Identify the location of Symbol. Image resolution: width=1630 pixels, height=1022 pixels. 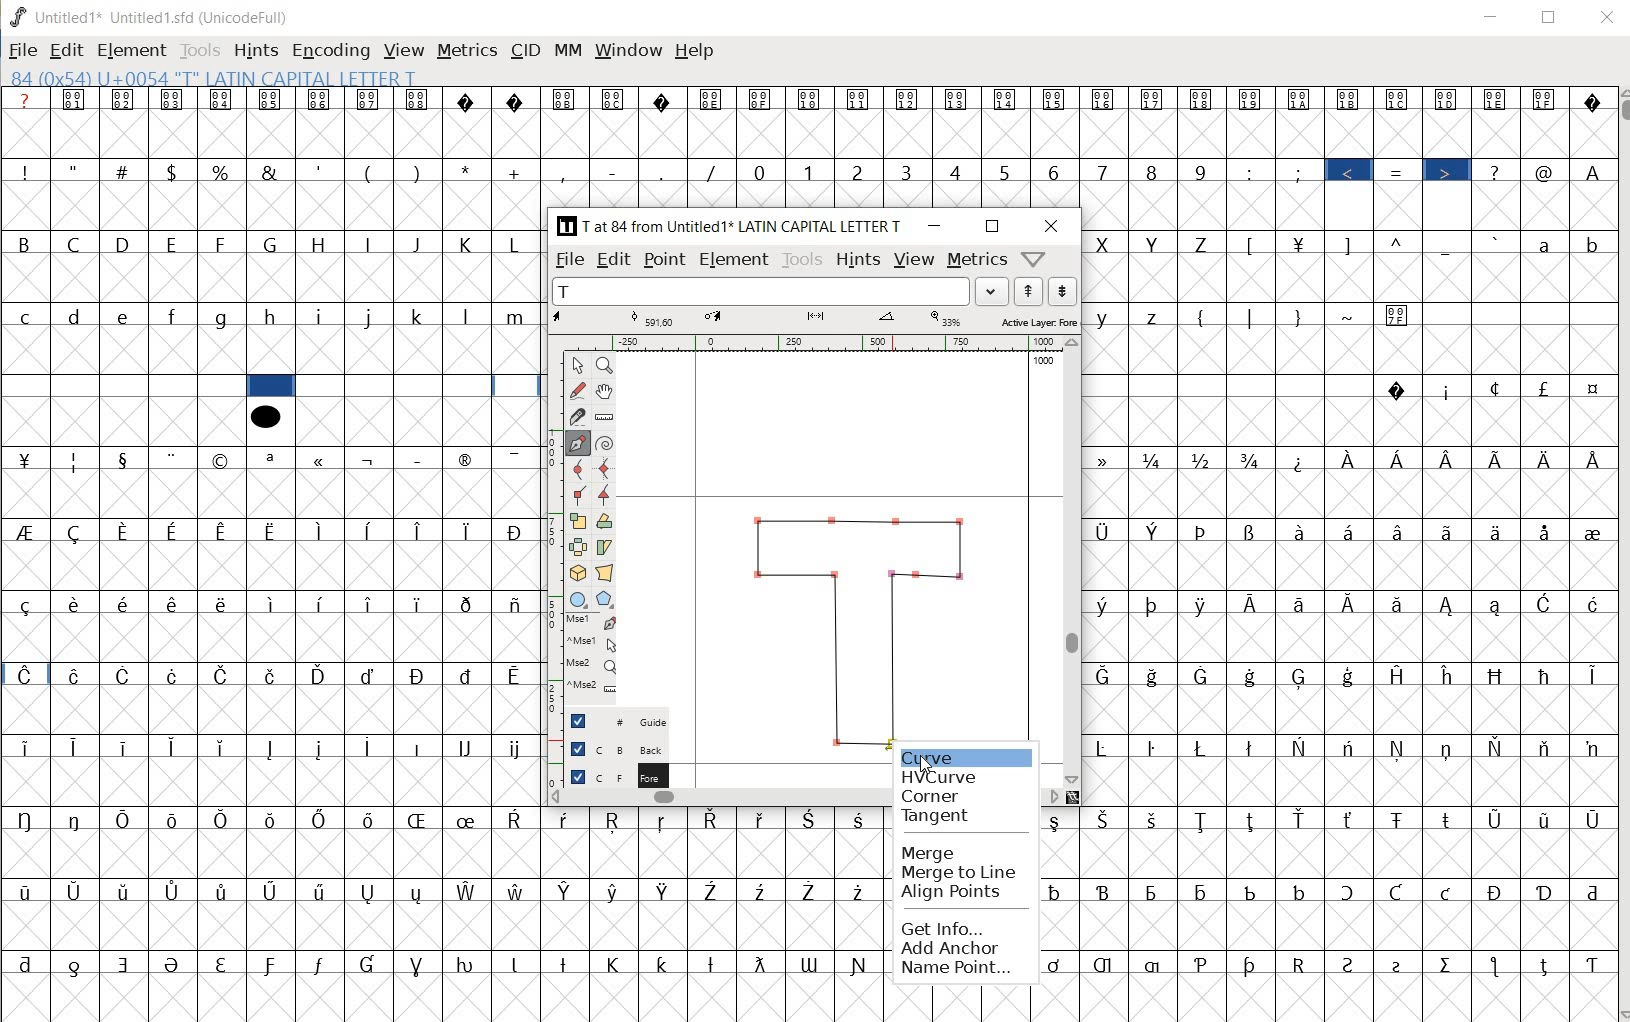
(175, 459).